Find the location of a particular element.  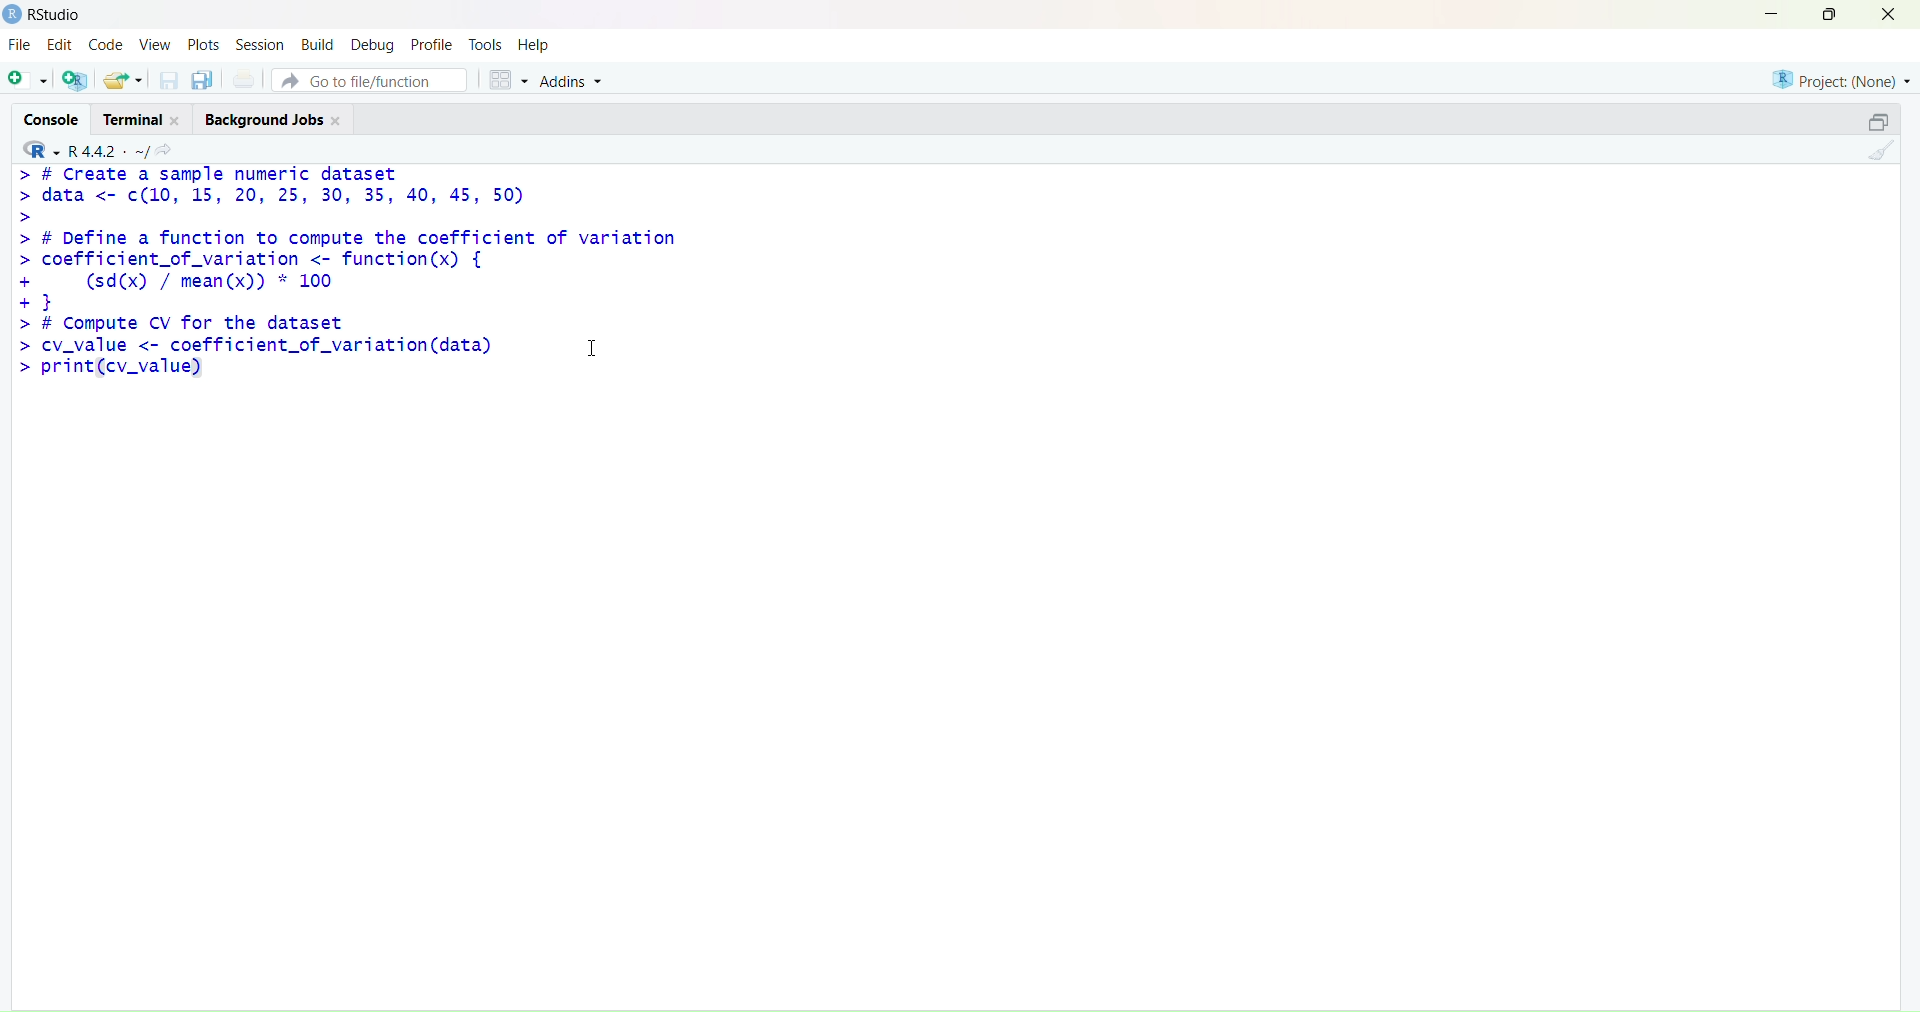

Close  is located at coordinates (338, 121).